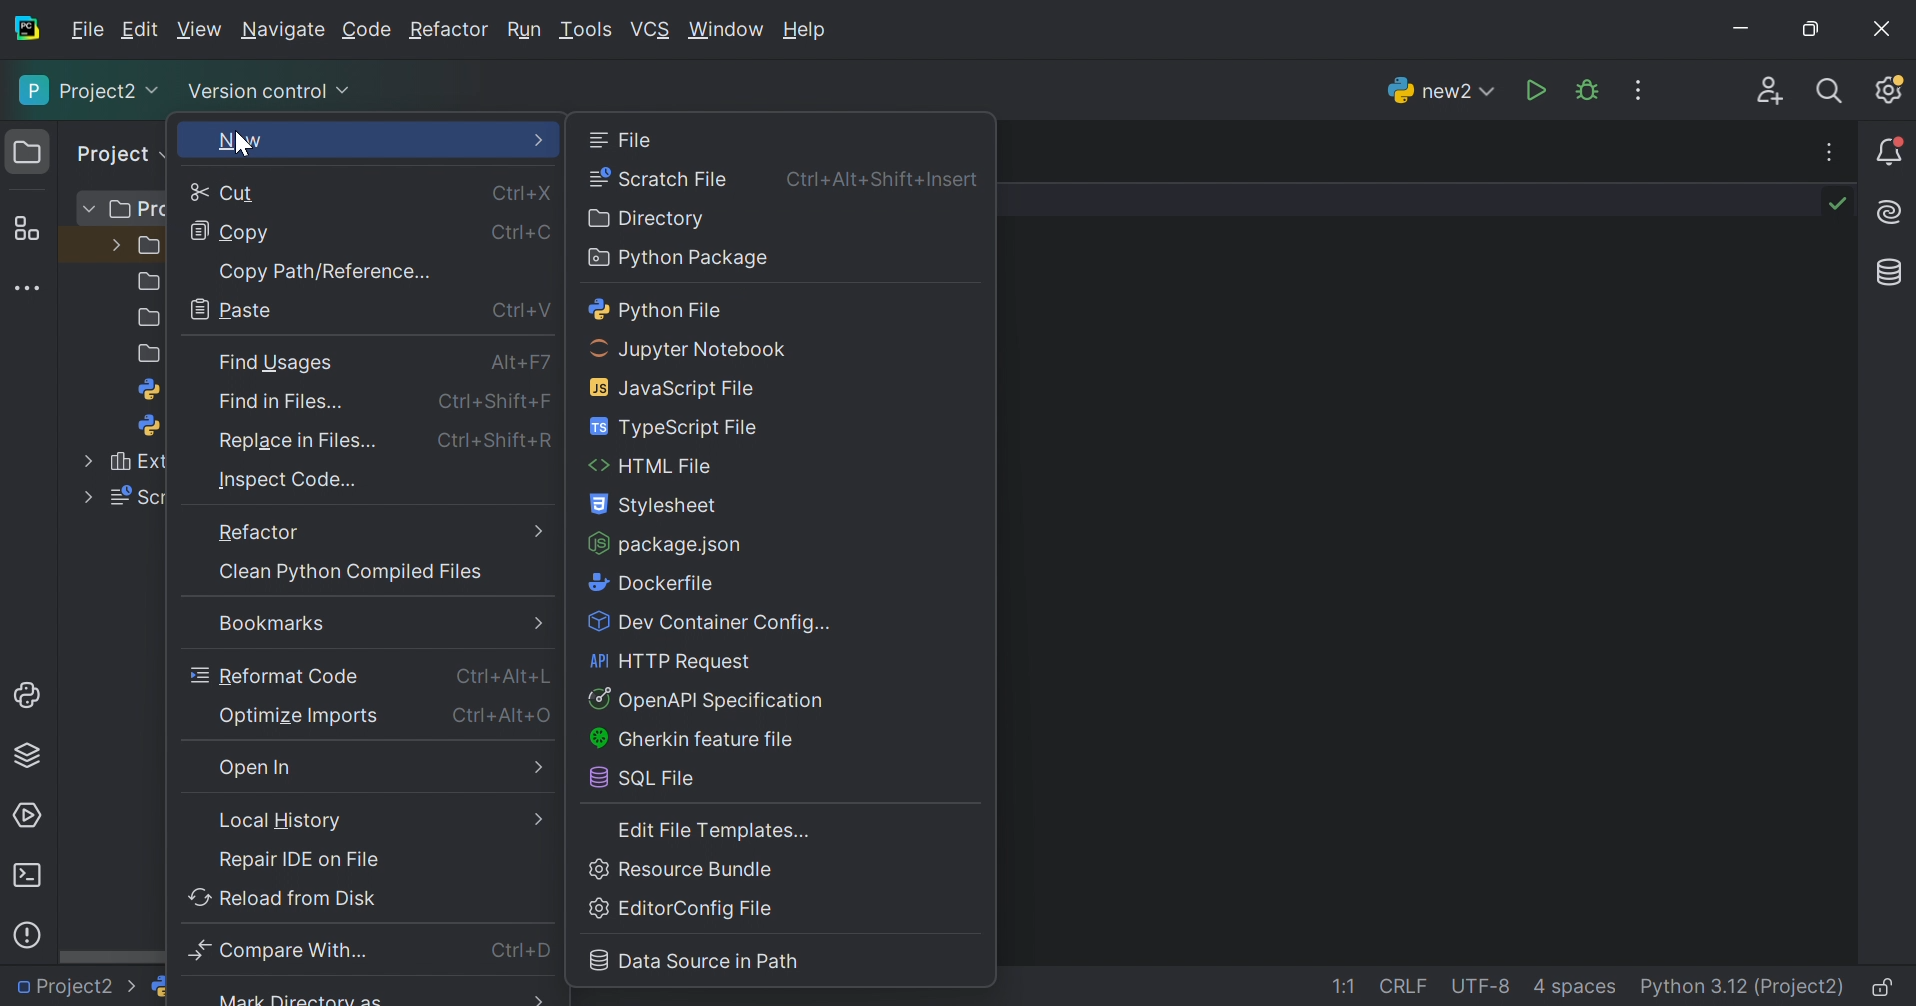  What do you see at coordinates (283, 32) in the screenshot?
I see `Navigate` at bounding box center [283, 32].